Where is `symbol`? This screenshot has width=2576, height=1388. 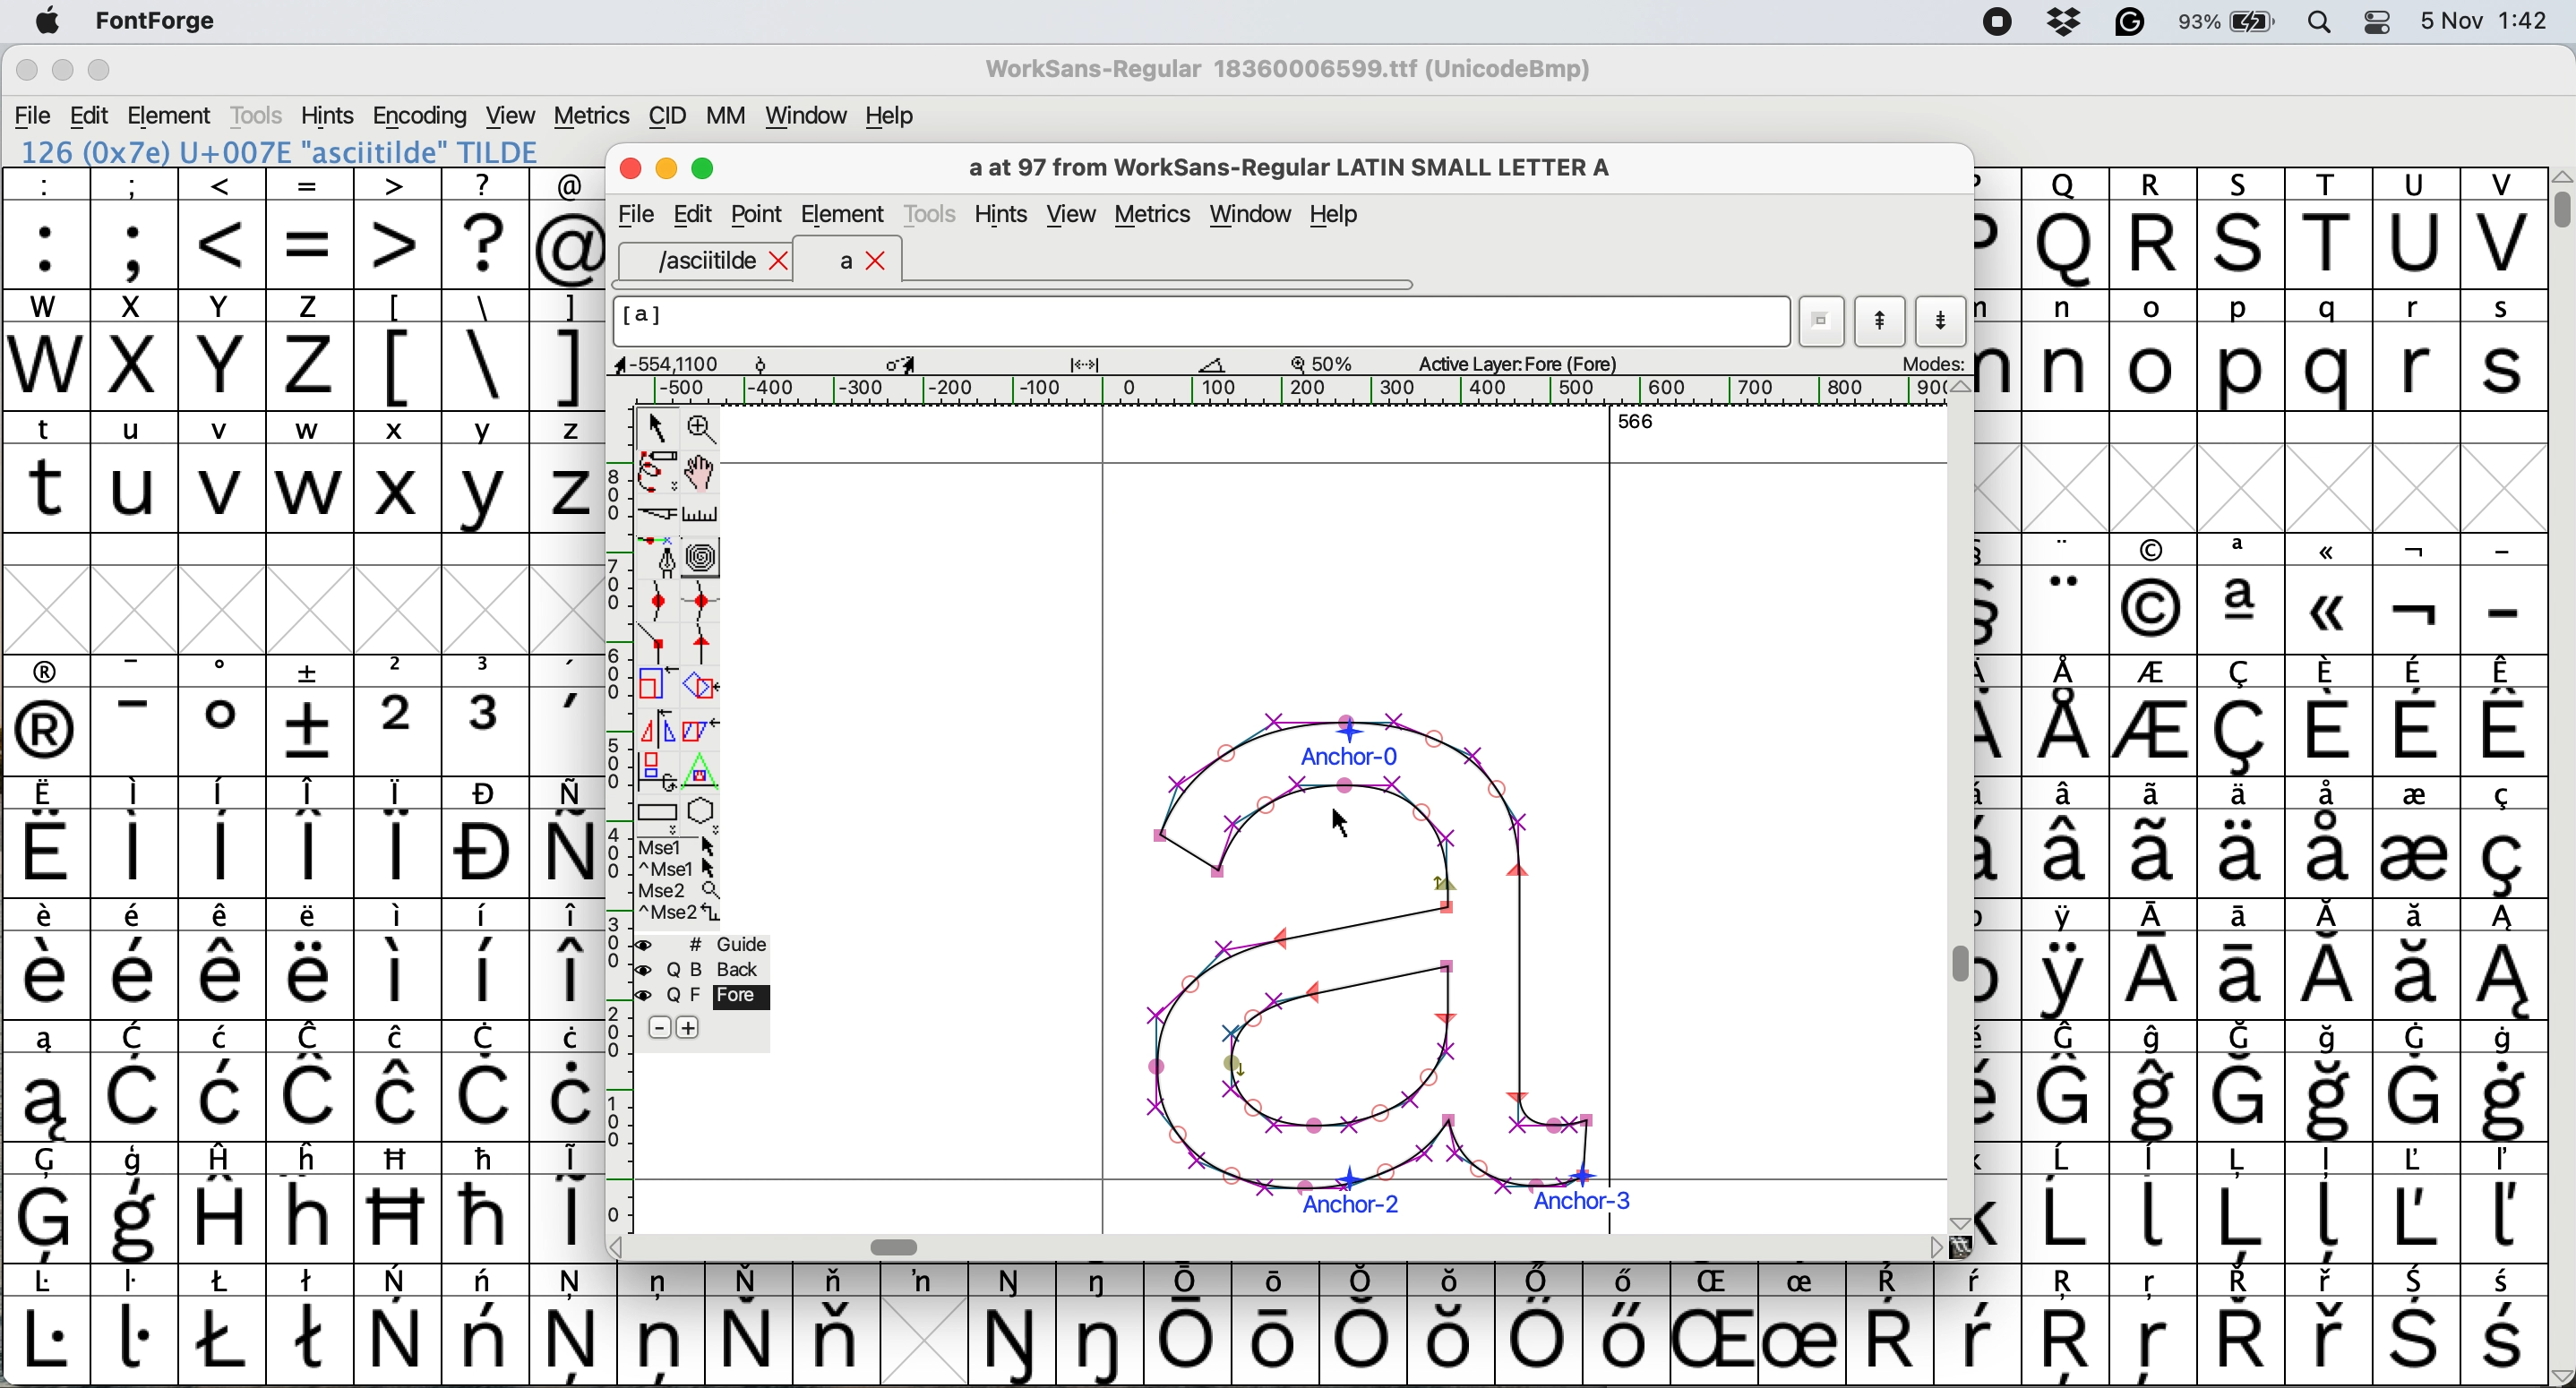 symbol is located at coordinates (223, 837).